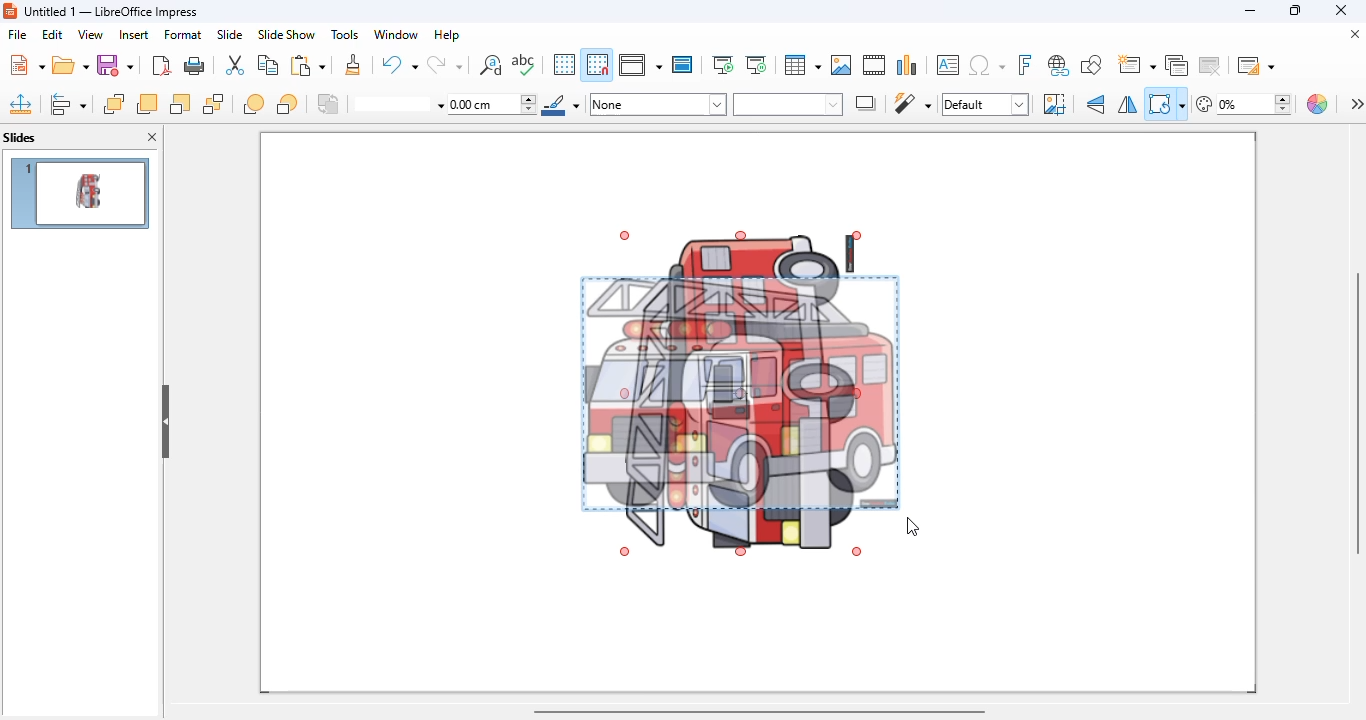 The width and height of the screenshot is (1366, 720). I want to click on tools, so click(344, 34).